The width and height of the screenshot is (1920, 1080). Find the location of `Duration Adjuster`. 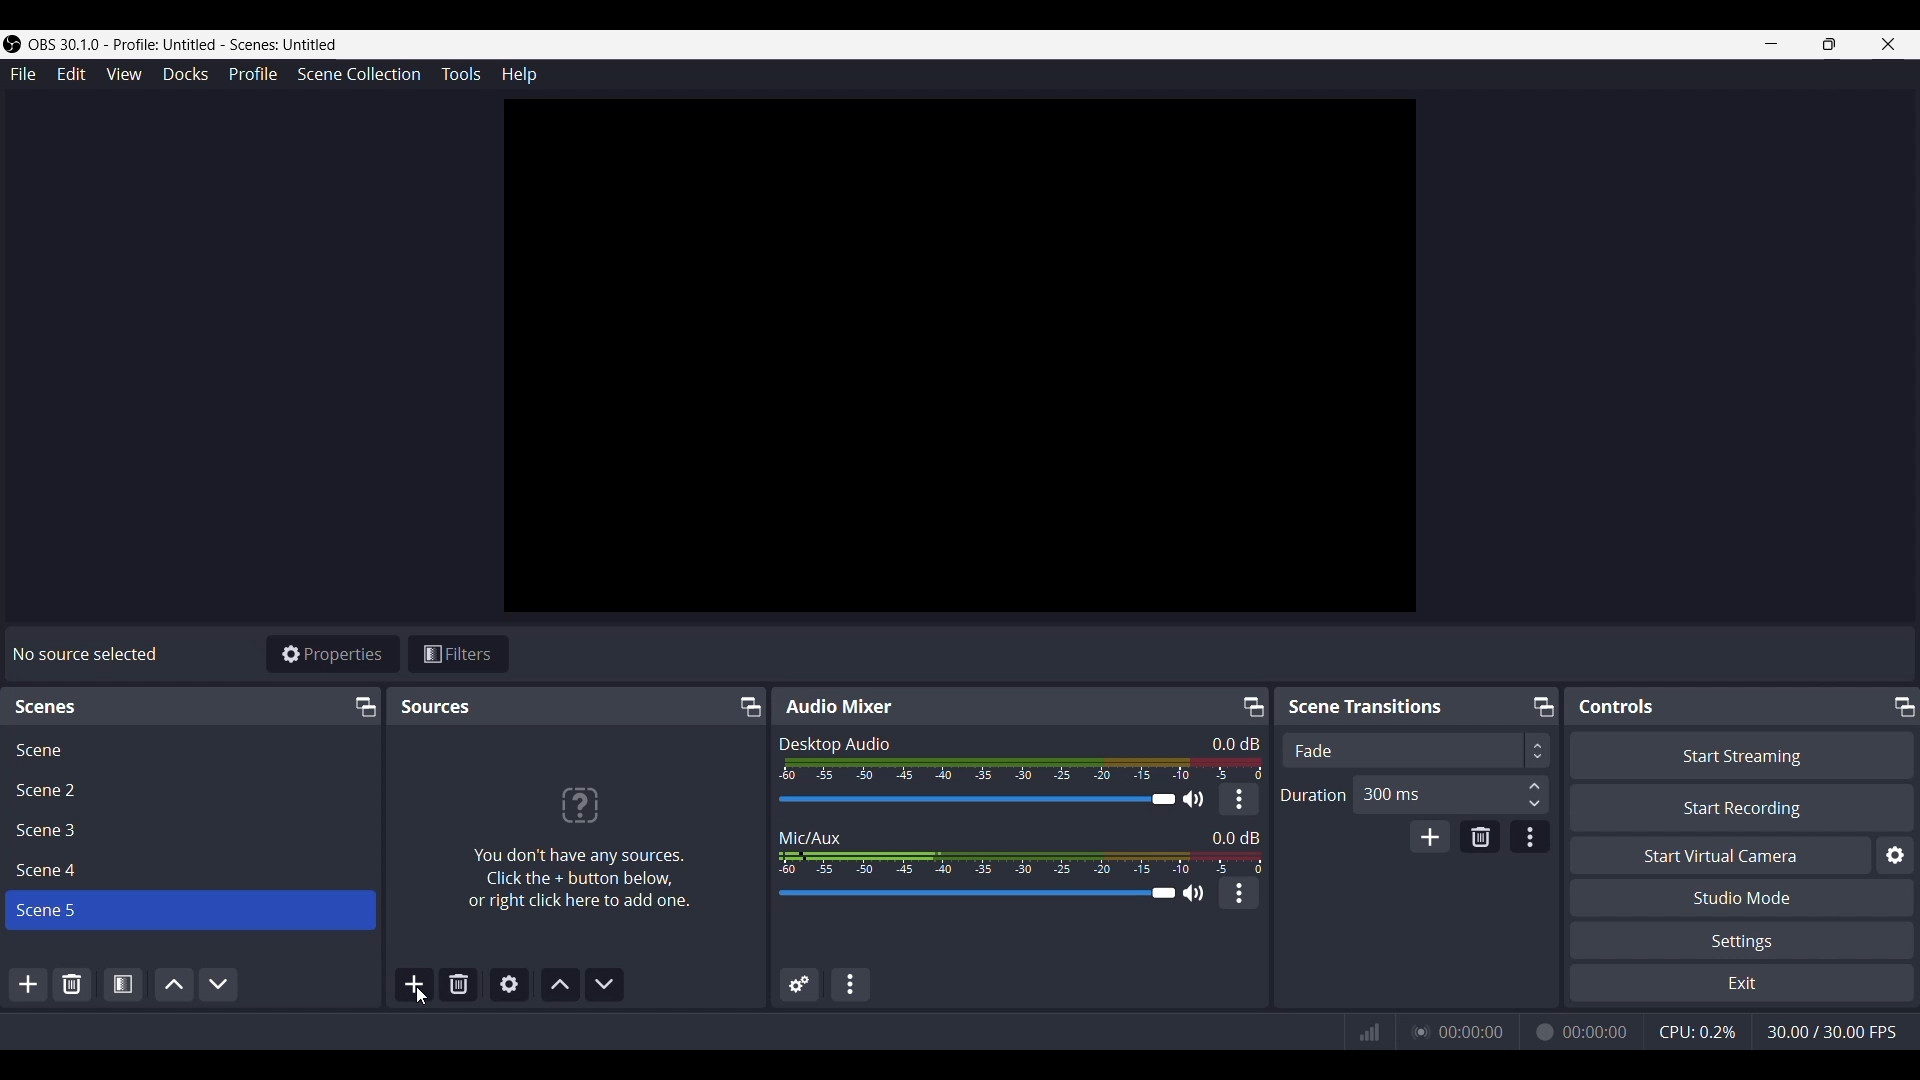

Duration Adjuster is located at coordinates (1314, 794).